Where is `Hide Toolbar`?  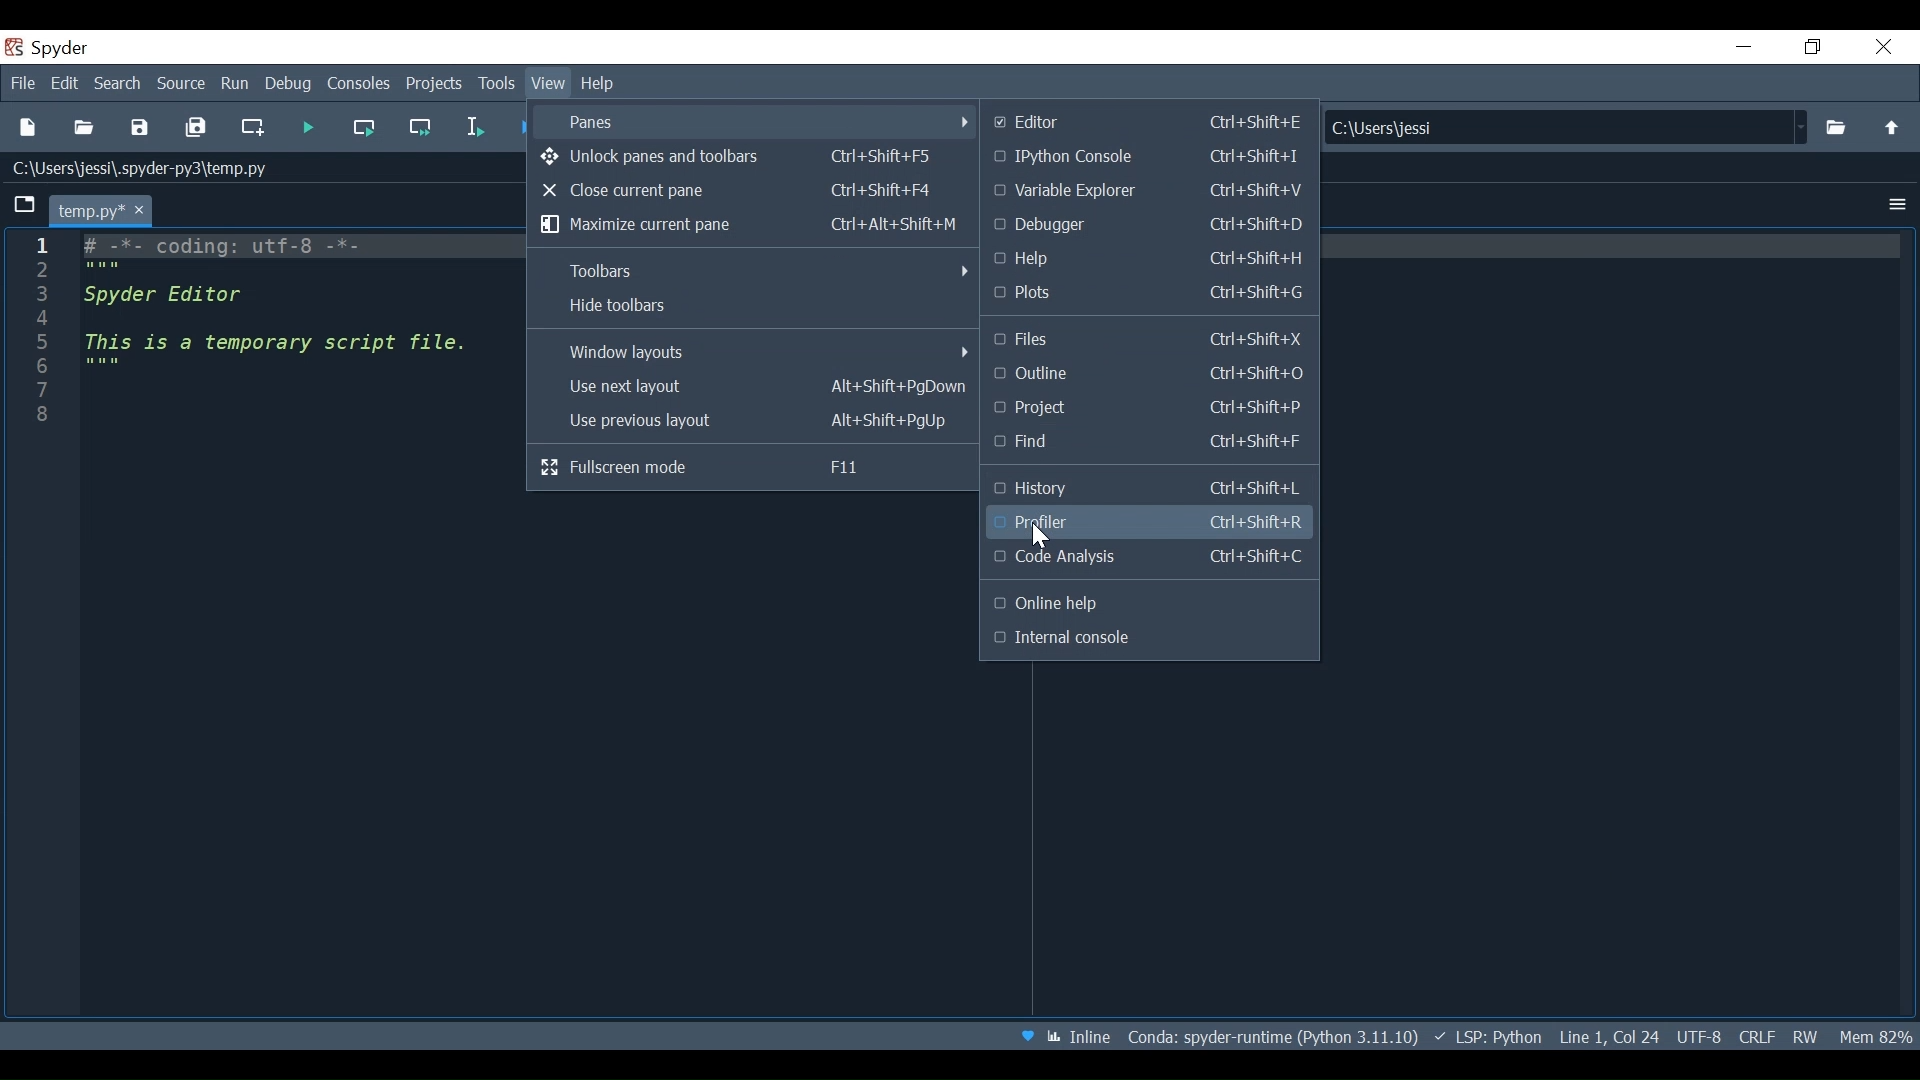 Hide Toolbar is located at coordinates (753, 307).